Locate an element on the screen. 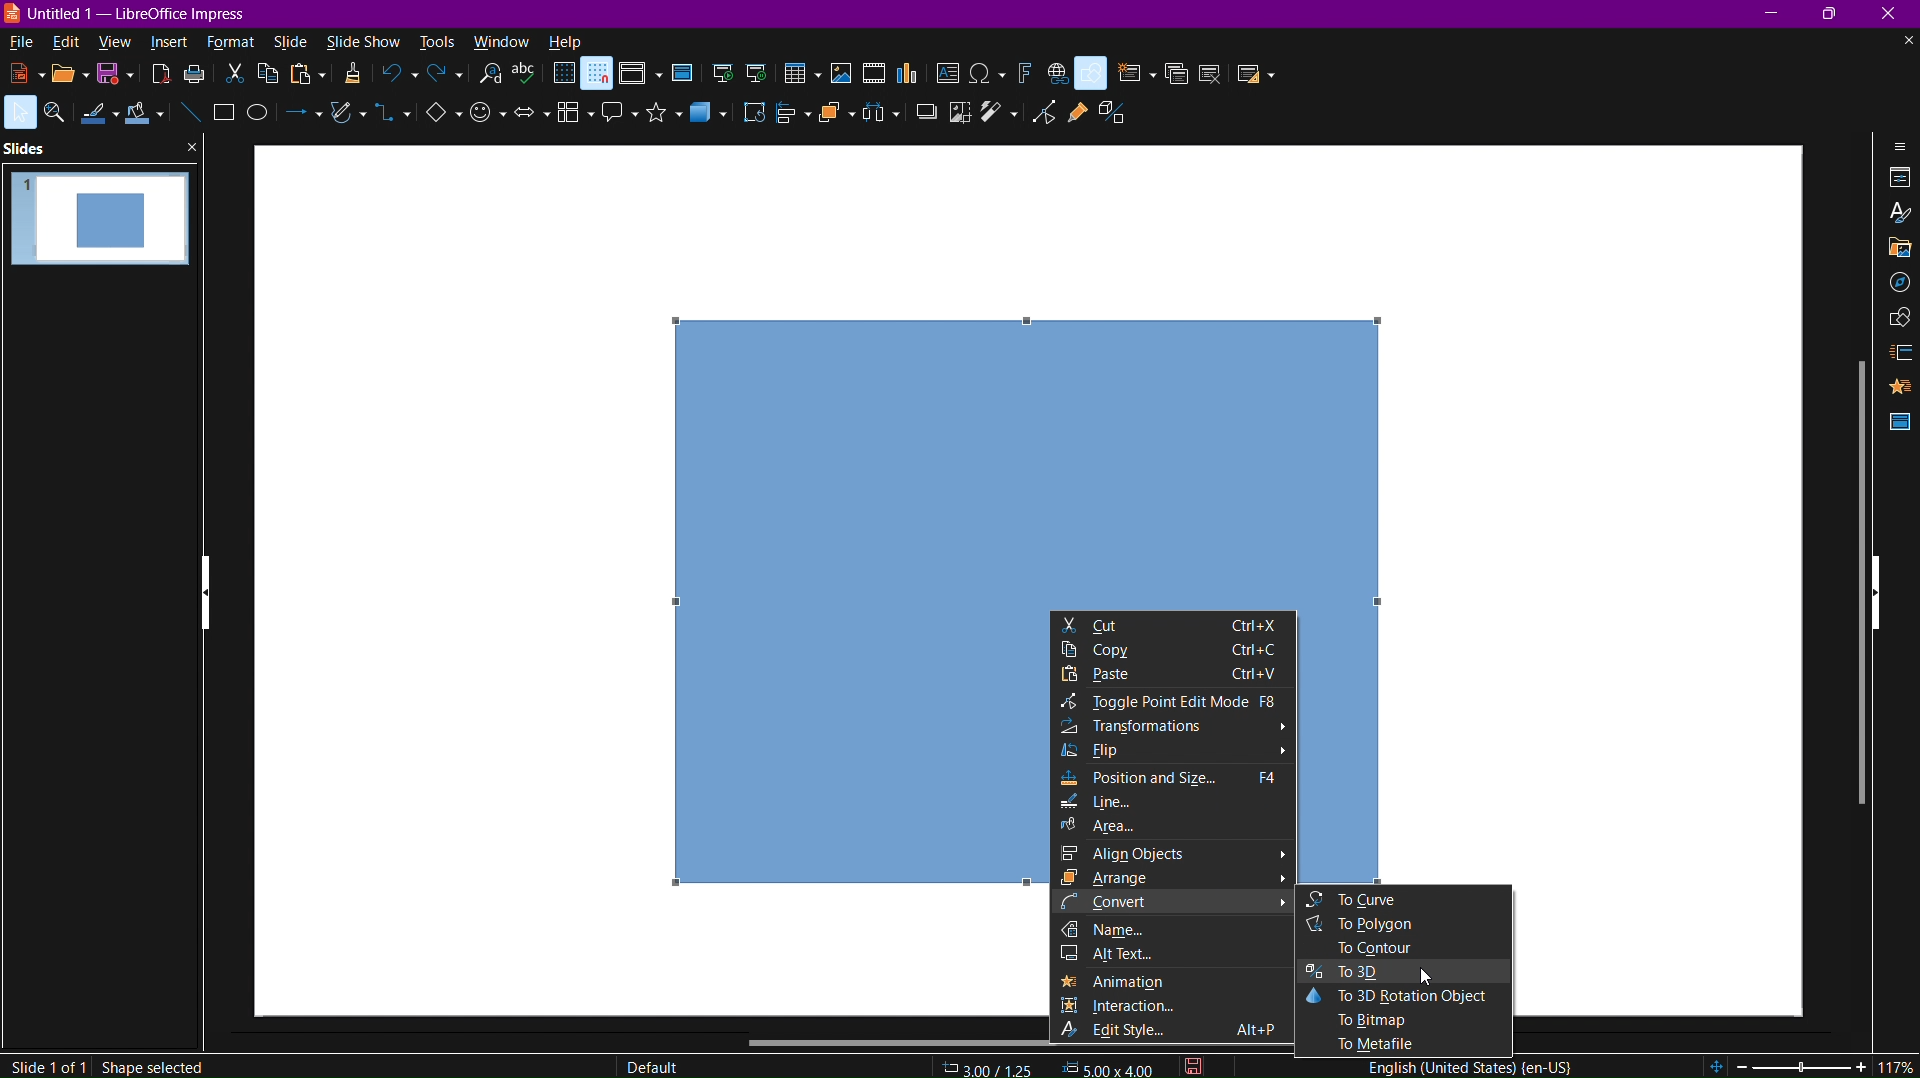 The height and width of the screenshot is (1078, 1920). Callout Shapes is located at coordinates (614, 119).